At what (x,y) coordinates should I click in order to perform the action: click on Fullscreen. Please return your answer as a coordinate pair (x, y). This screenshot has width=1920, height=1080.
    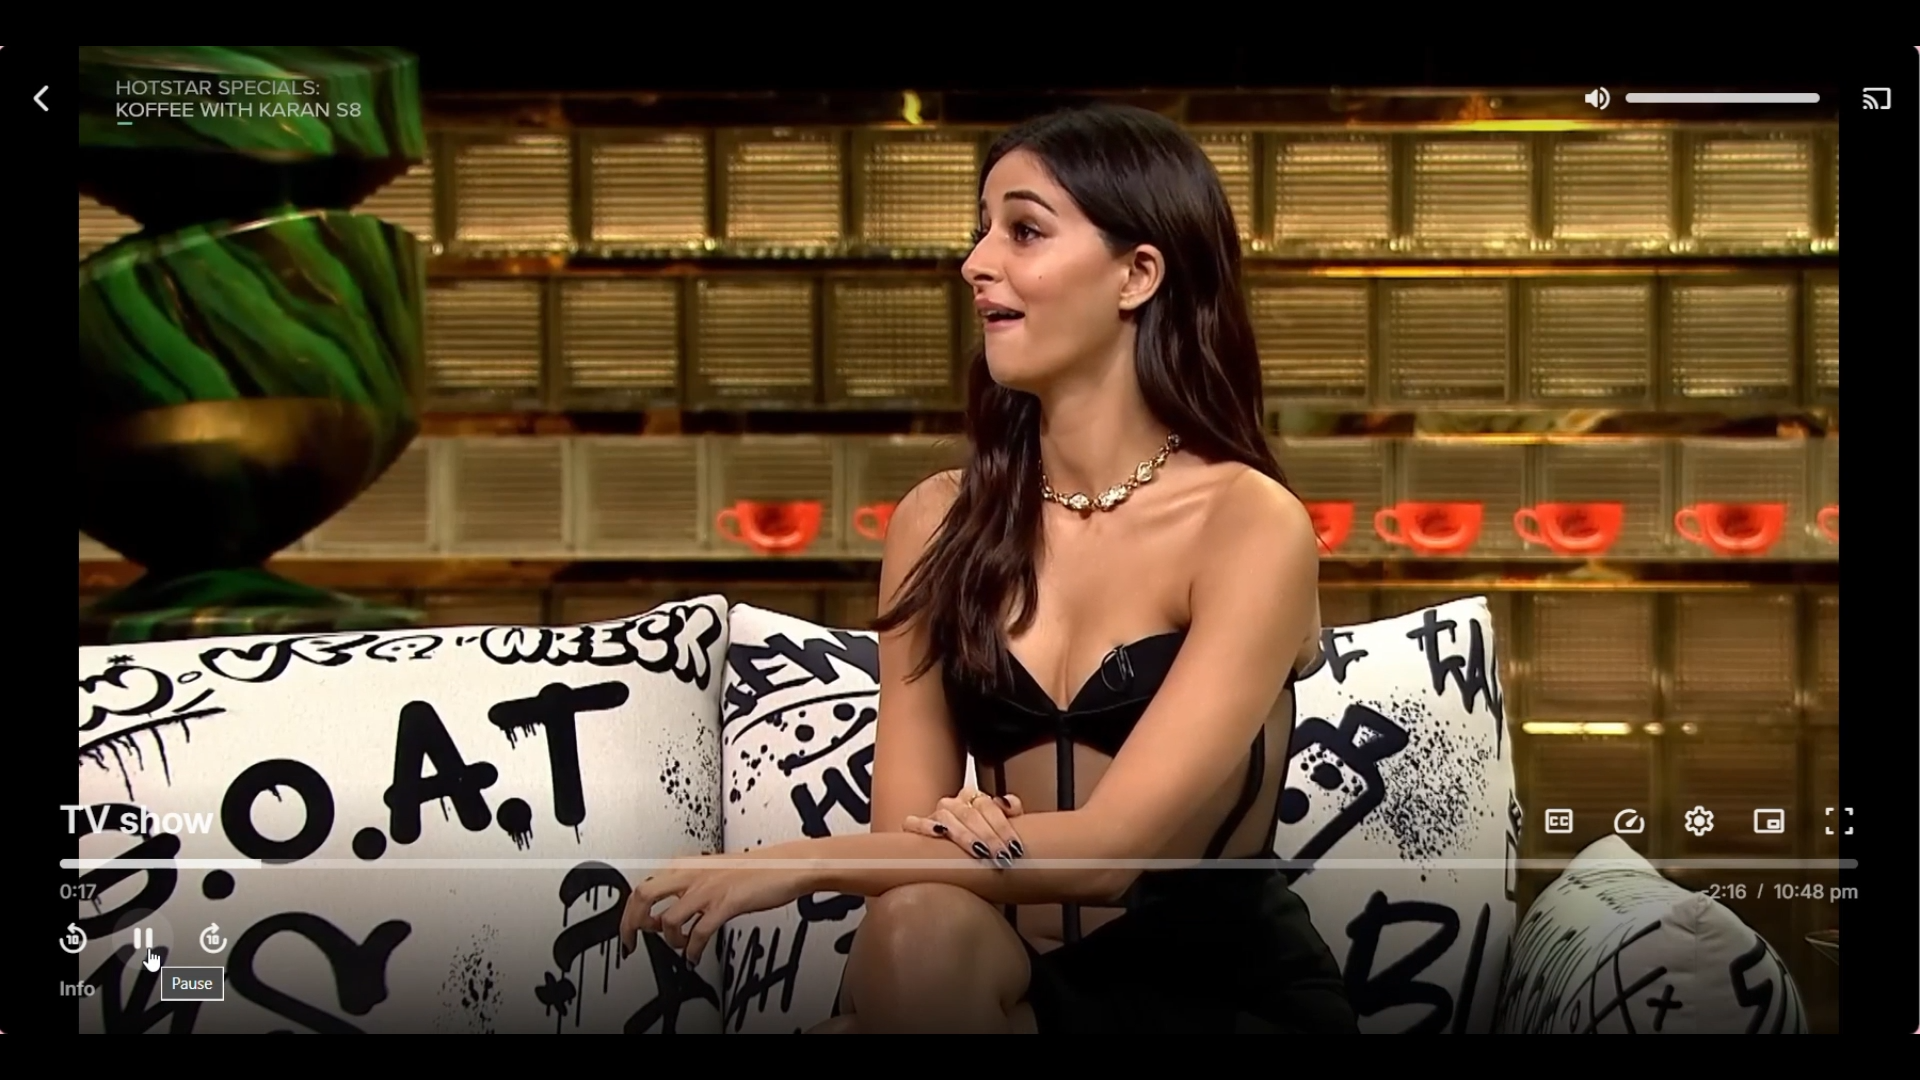
    Looking at the image, I should click on (1838, 821).